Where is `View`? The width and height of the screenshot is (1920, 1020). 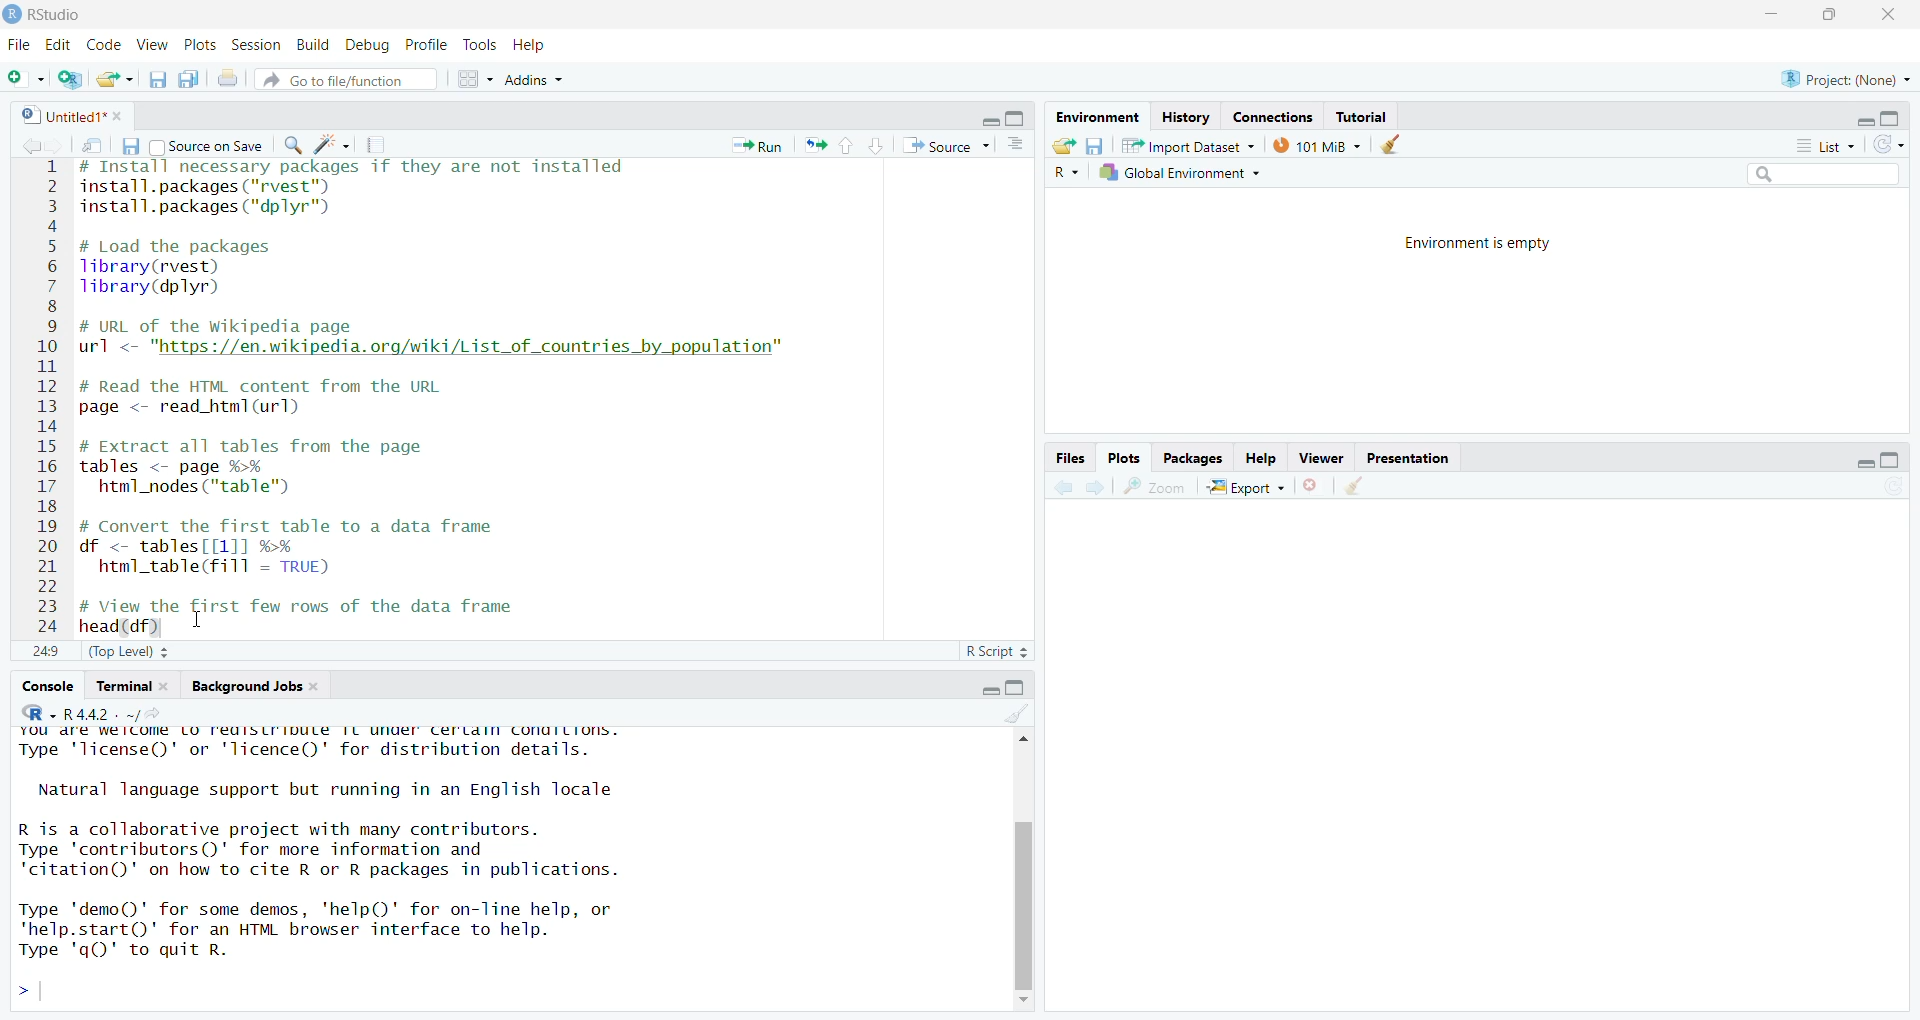
View is located at coordinates (153, 45).